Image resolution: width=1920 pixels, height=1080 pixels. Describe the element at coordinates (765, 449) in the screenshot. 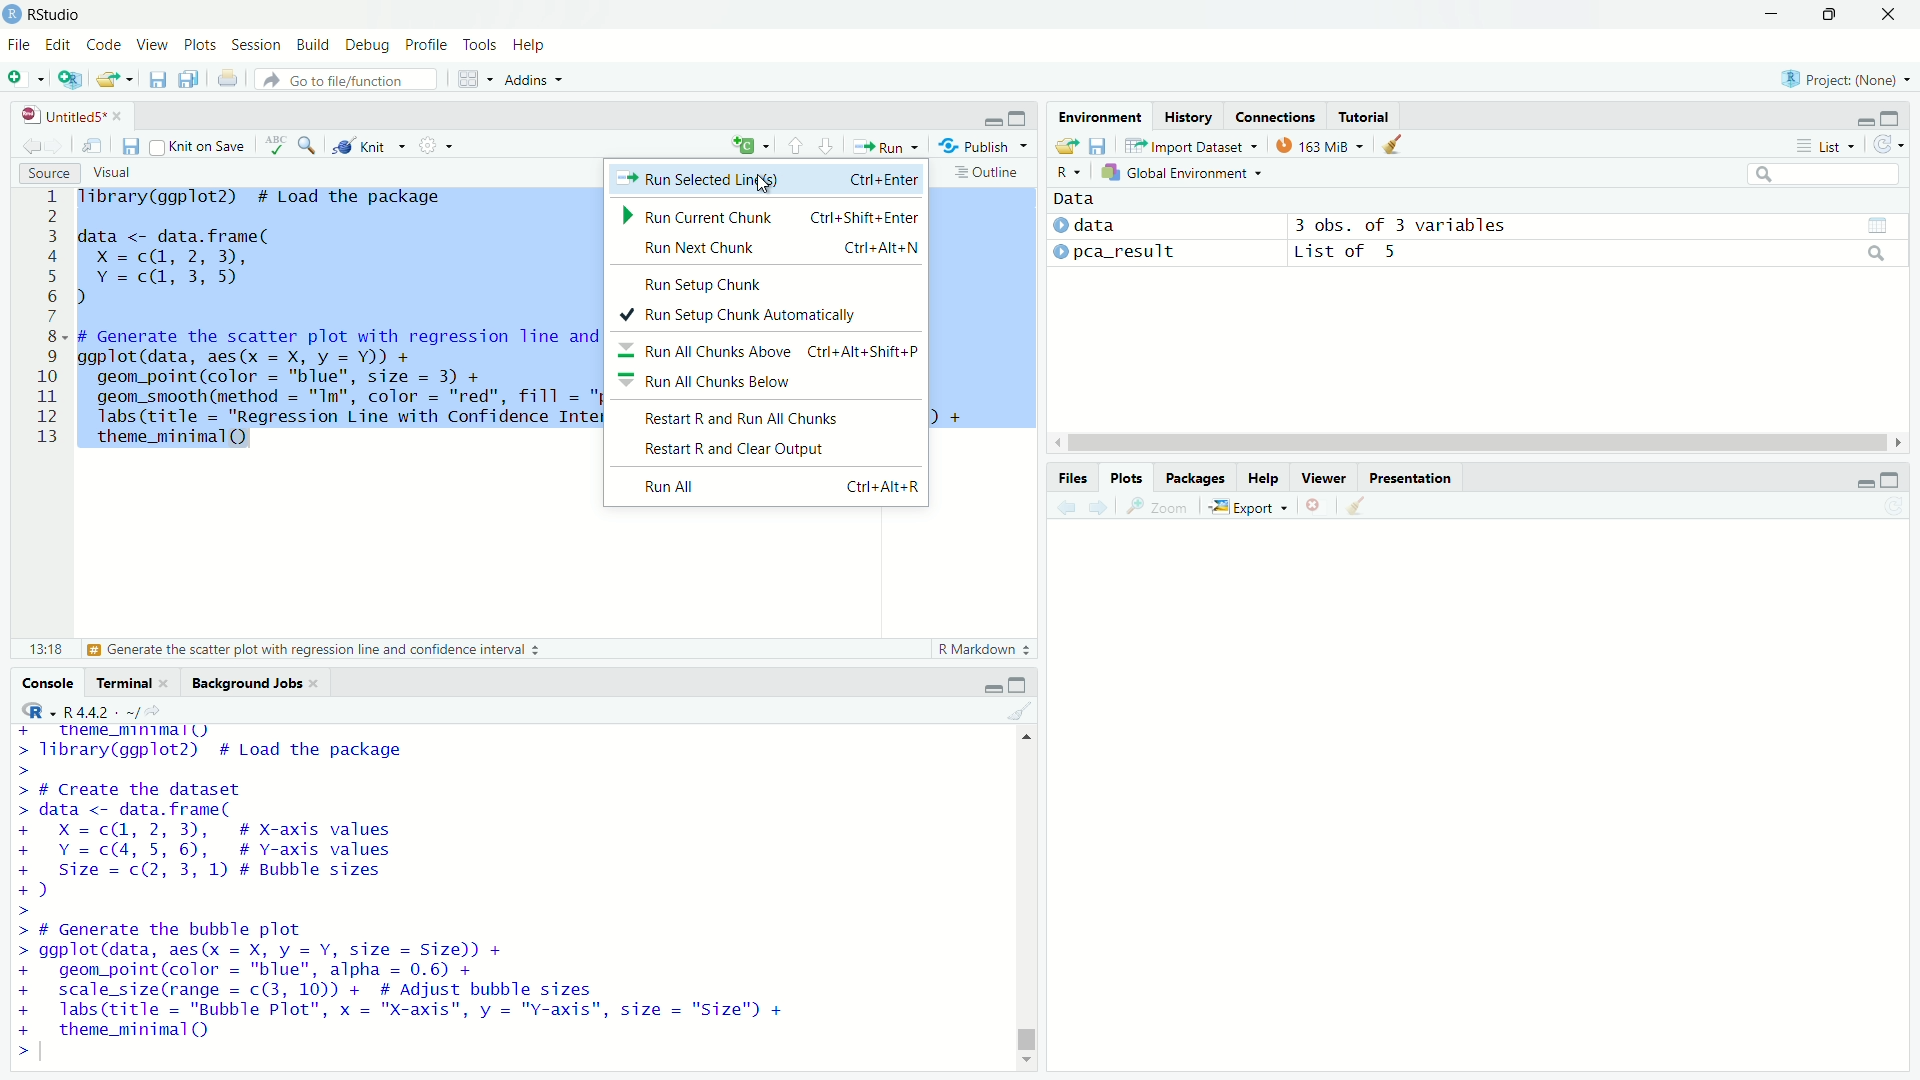

I see `Restart R and Clear Output` at that location.